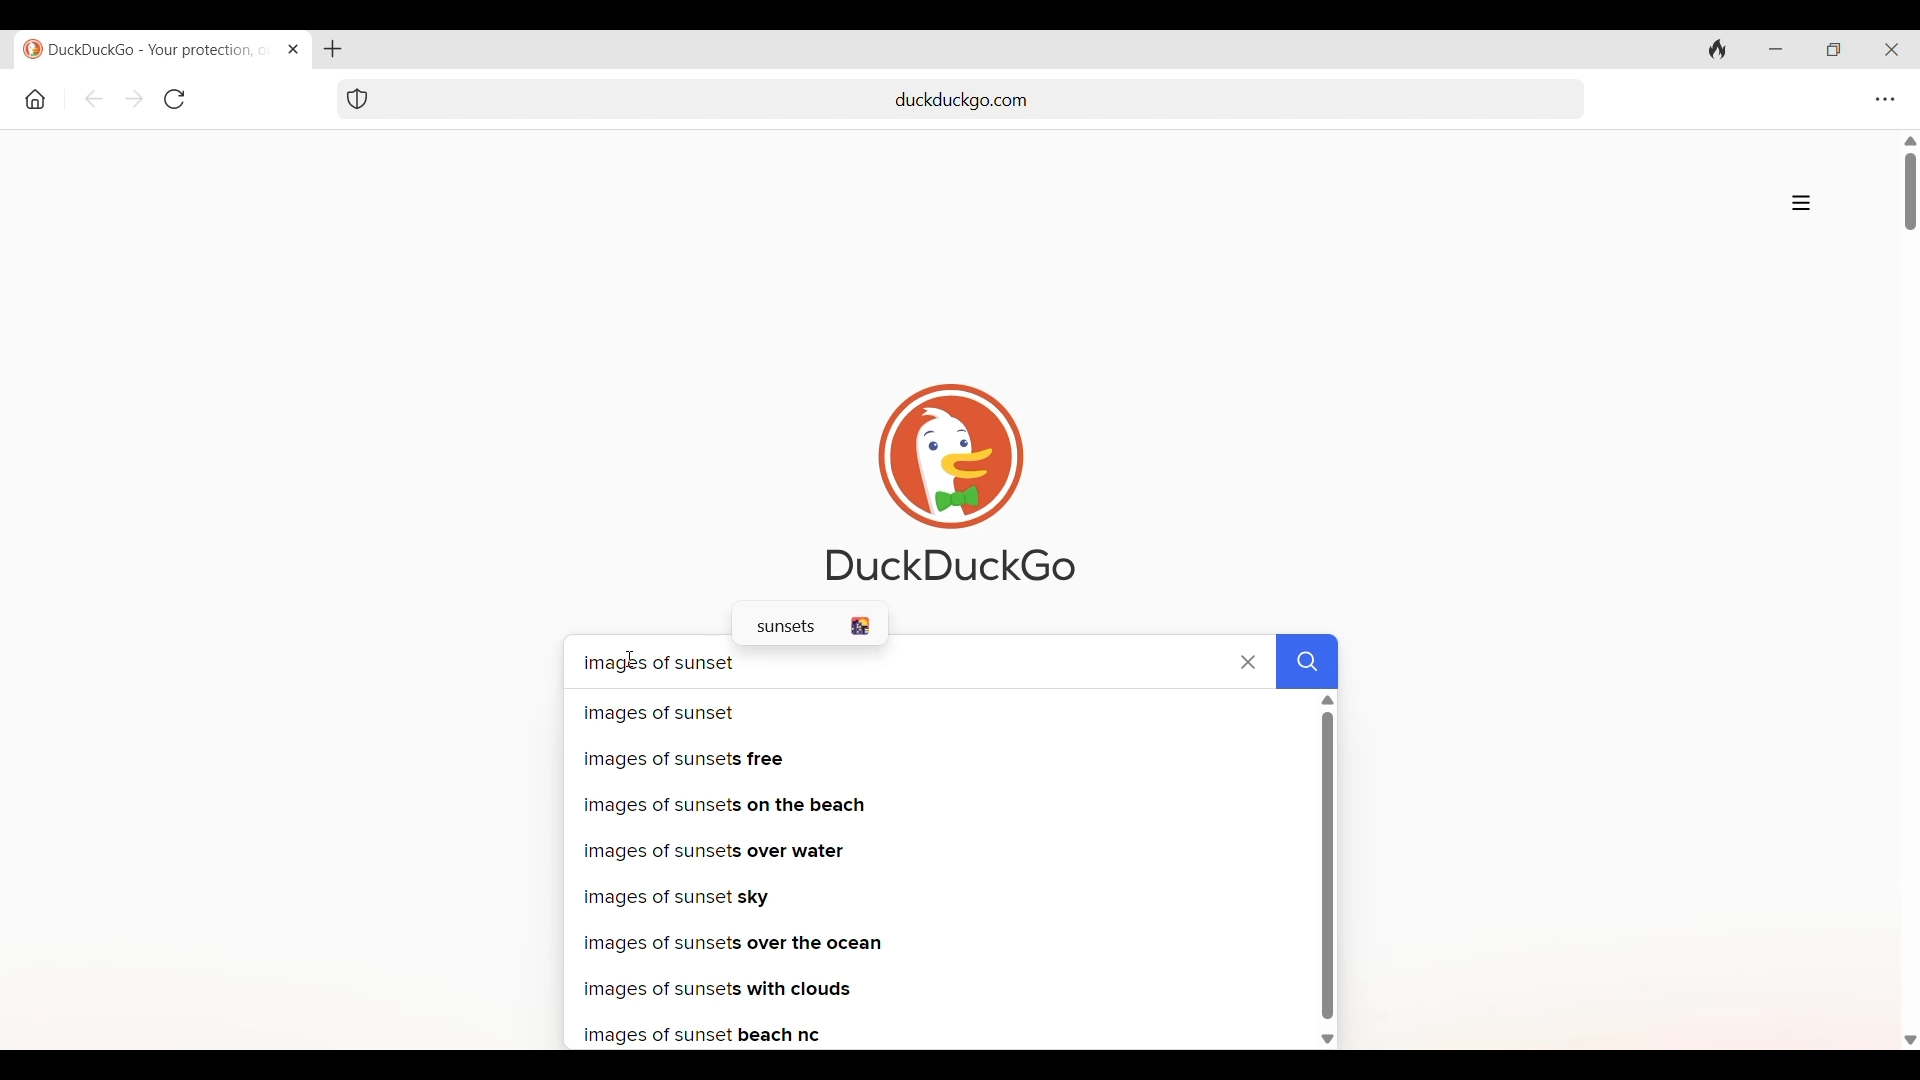 The image size is (1920, 1080). What do you see at coordinates (941, 805) in the screenshot?
I see `Images of sunsets on the beach` at bounding box center [941, 805].